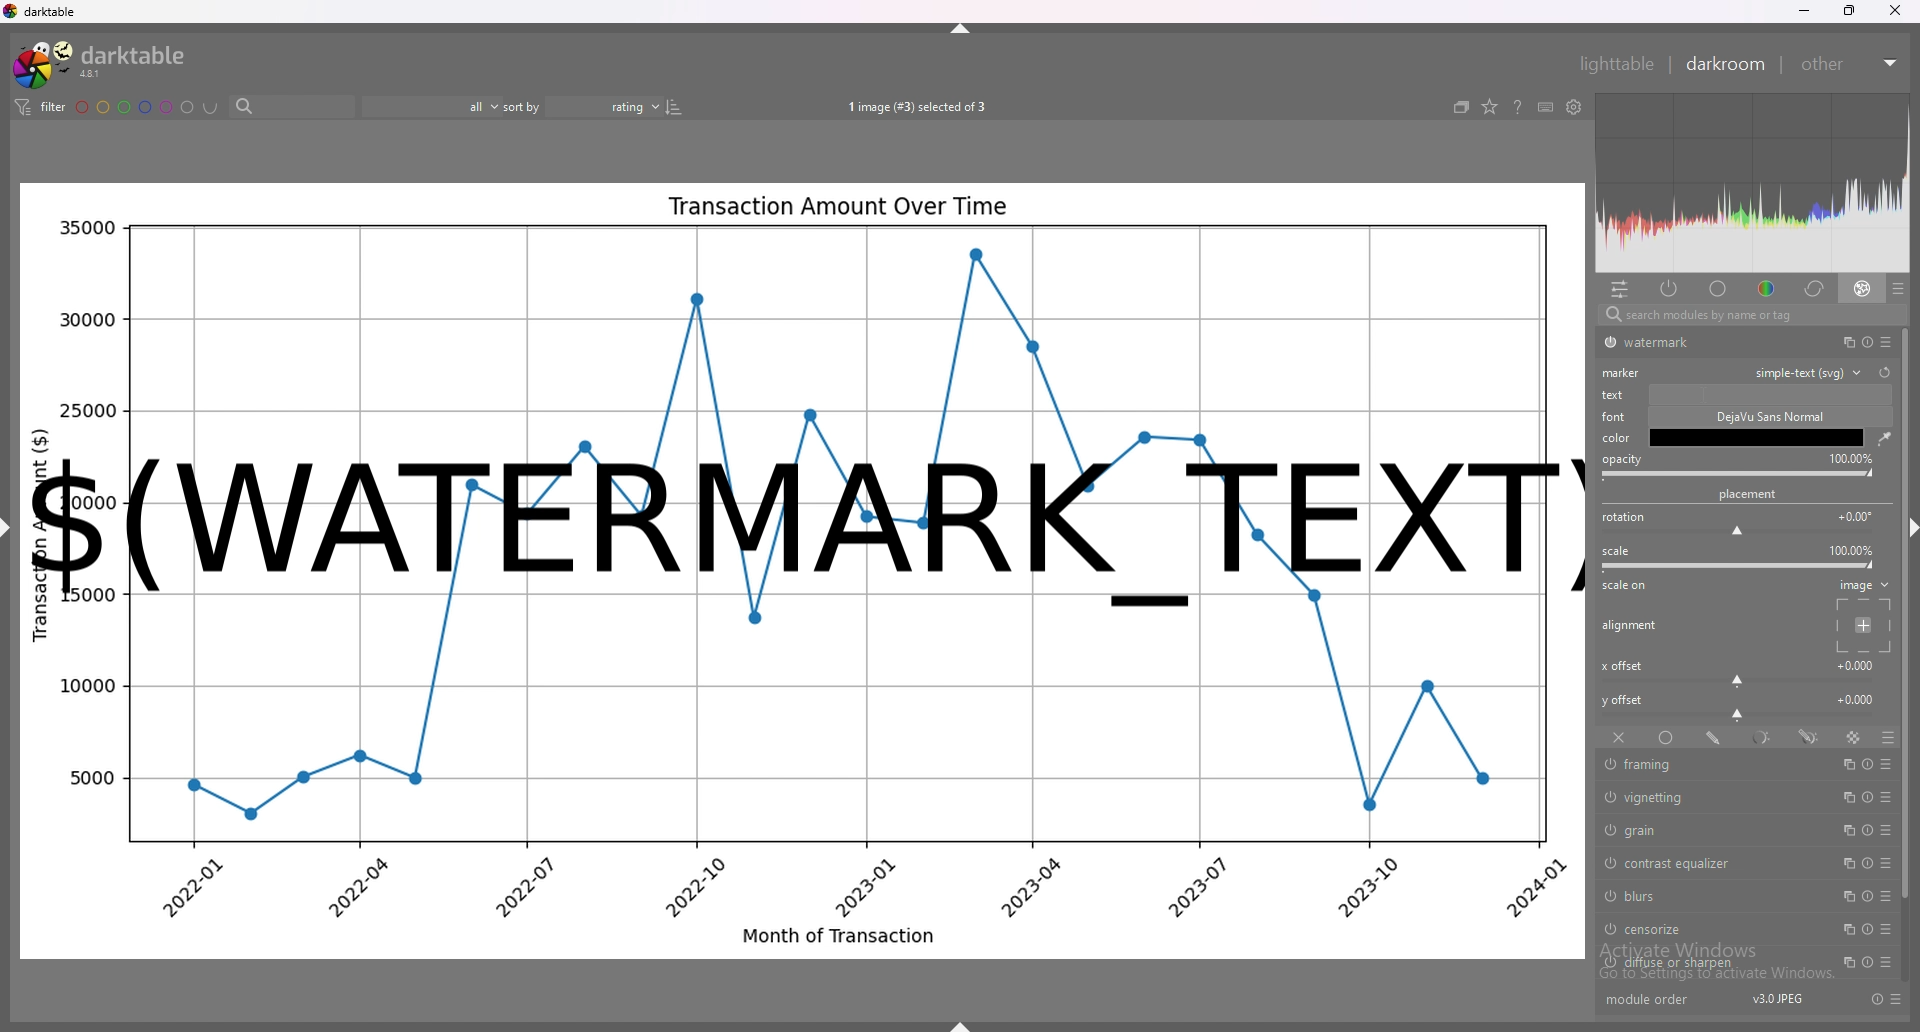  Describe the element at coordinates (1811, 737) in the screenshot. I see `drawn and parametric mask` at that location.